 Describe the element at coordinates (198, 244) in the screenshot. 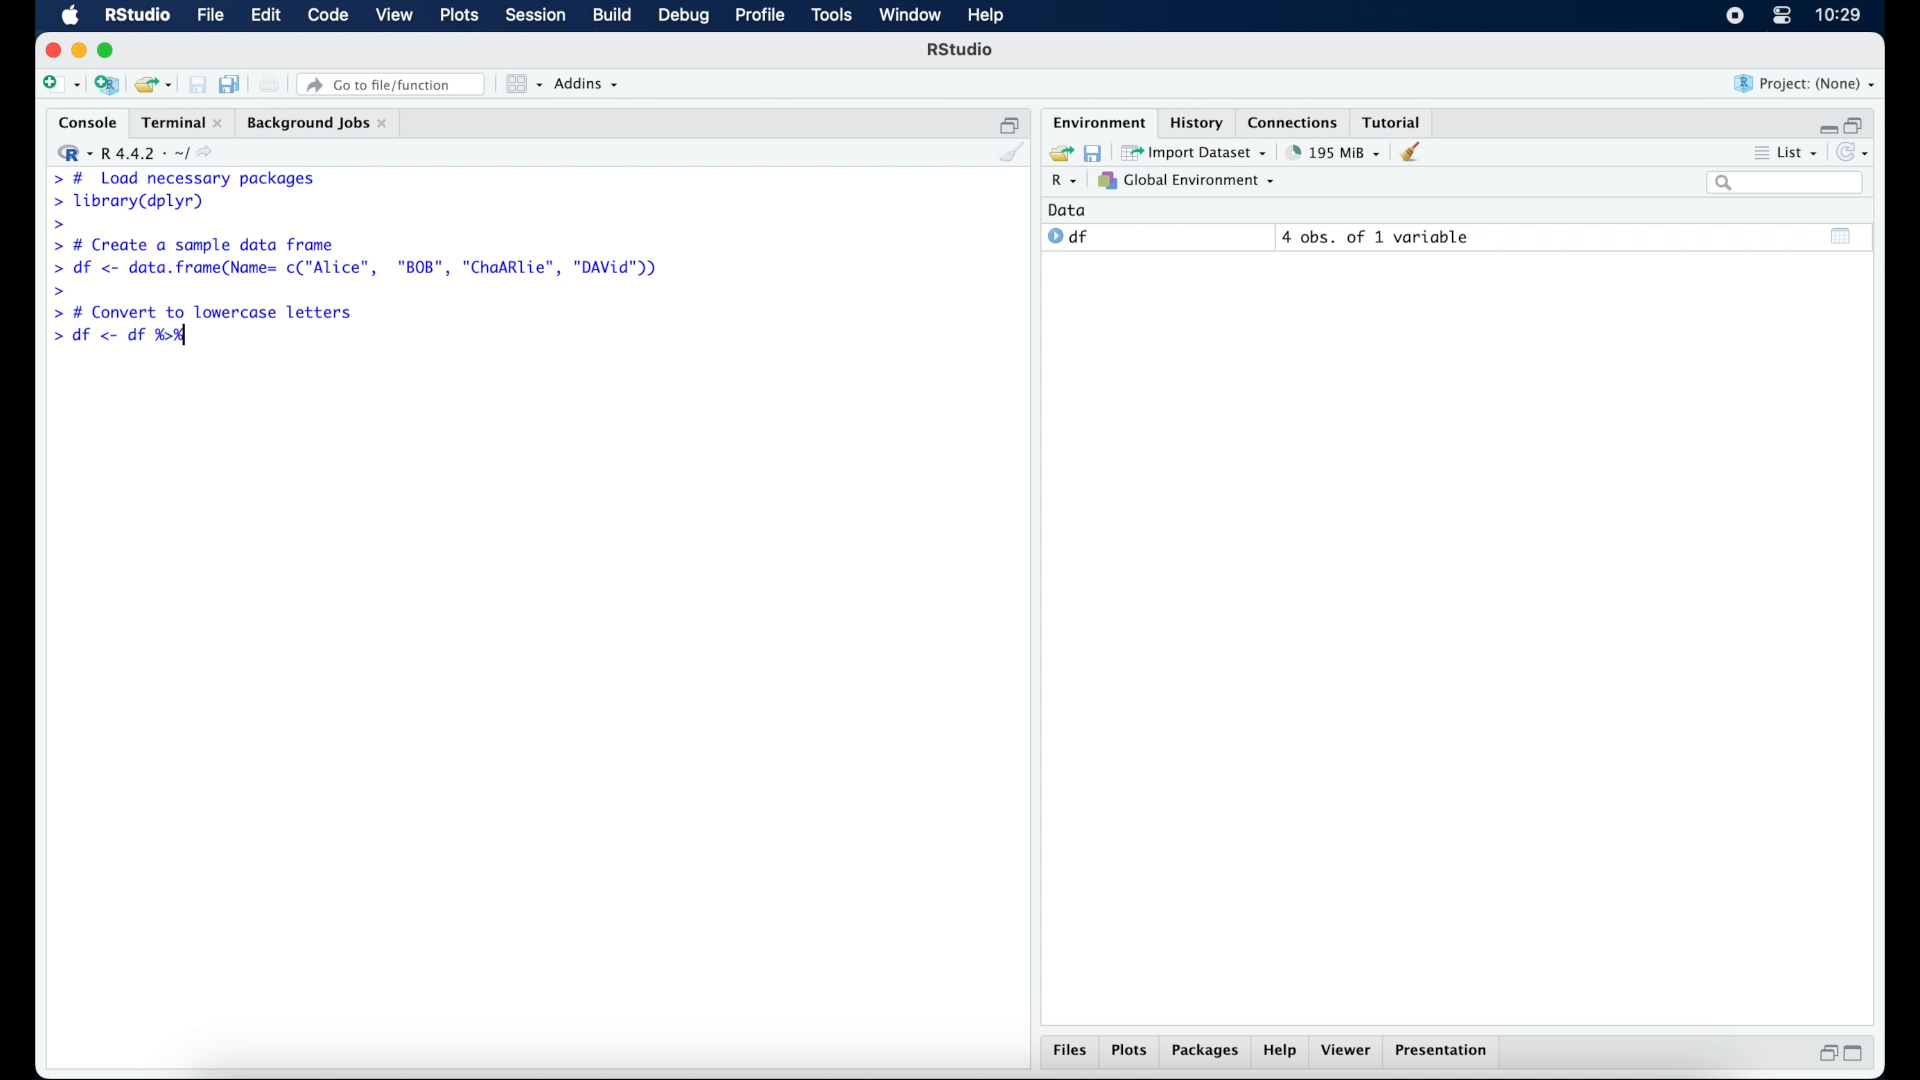

I see `> # Create a sample data frame]` at that location.